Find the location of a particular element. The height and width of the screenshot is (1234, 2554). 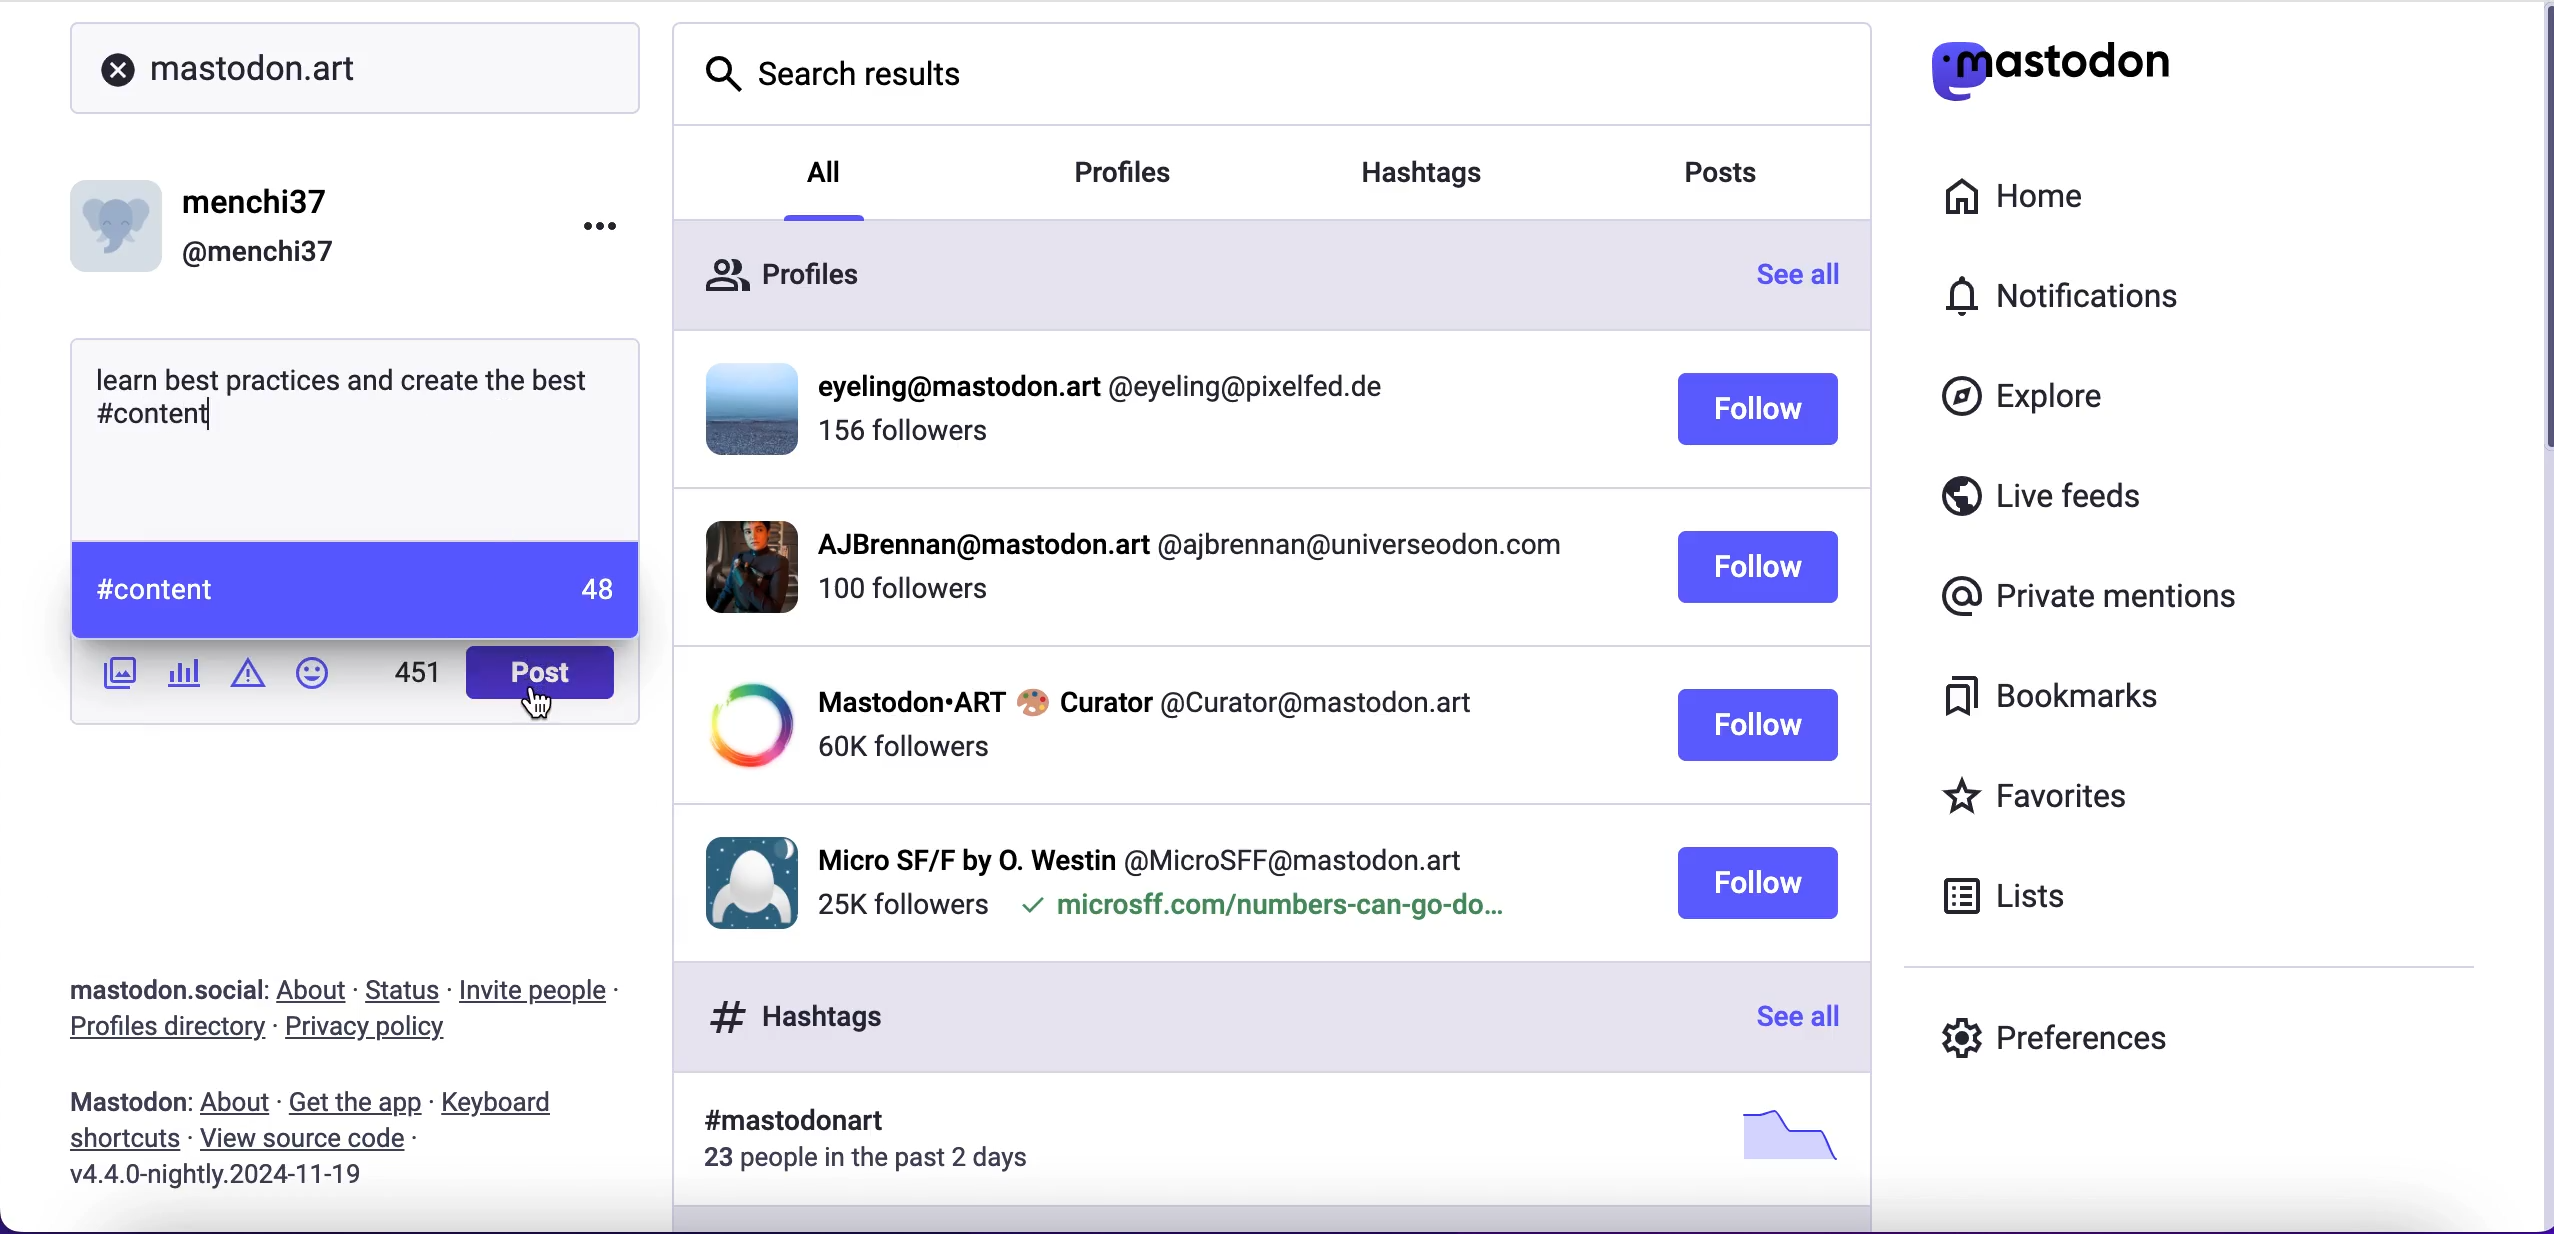

profiles directory is located at coordinates (160, 1031).